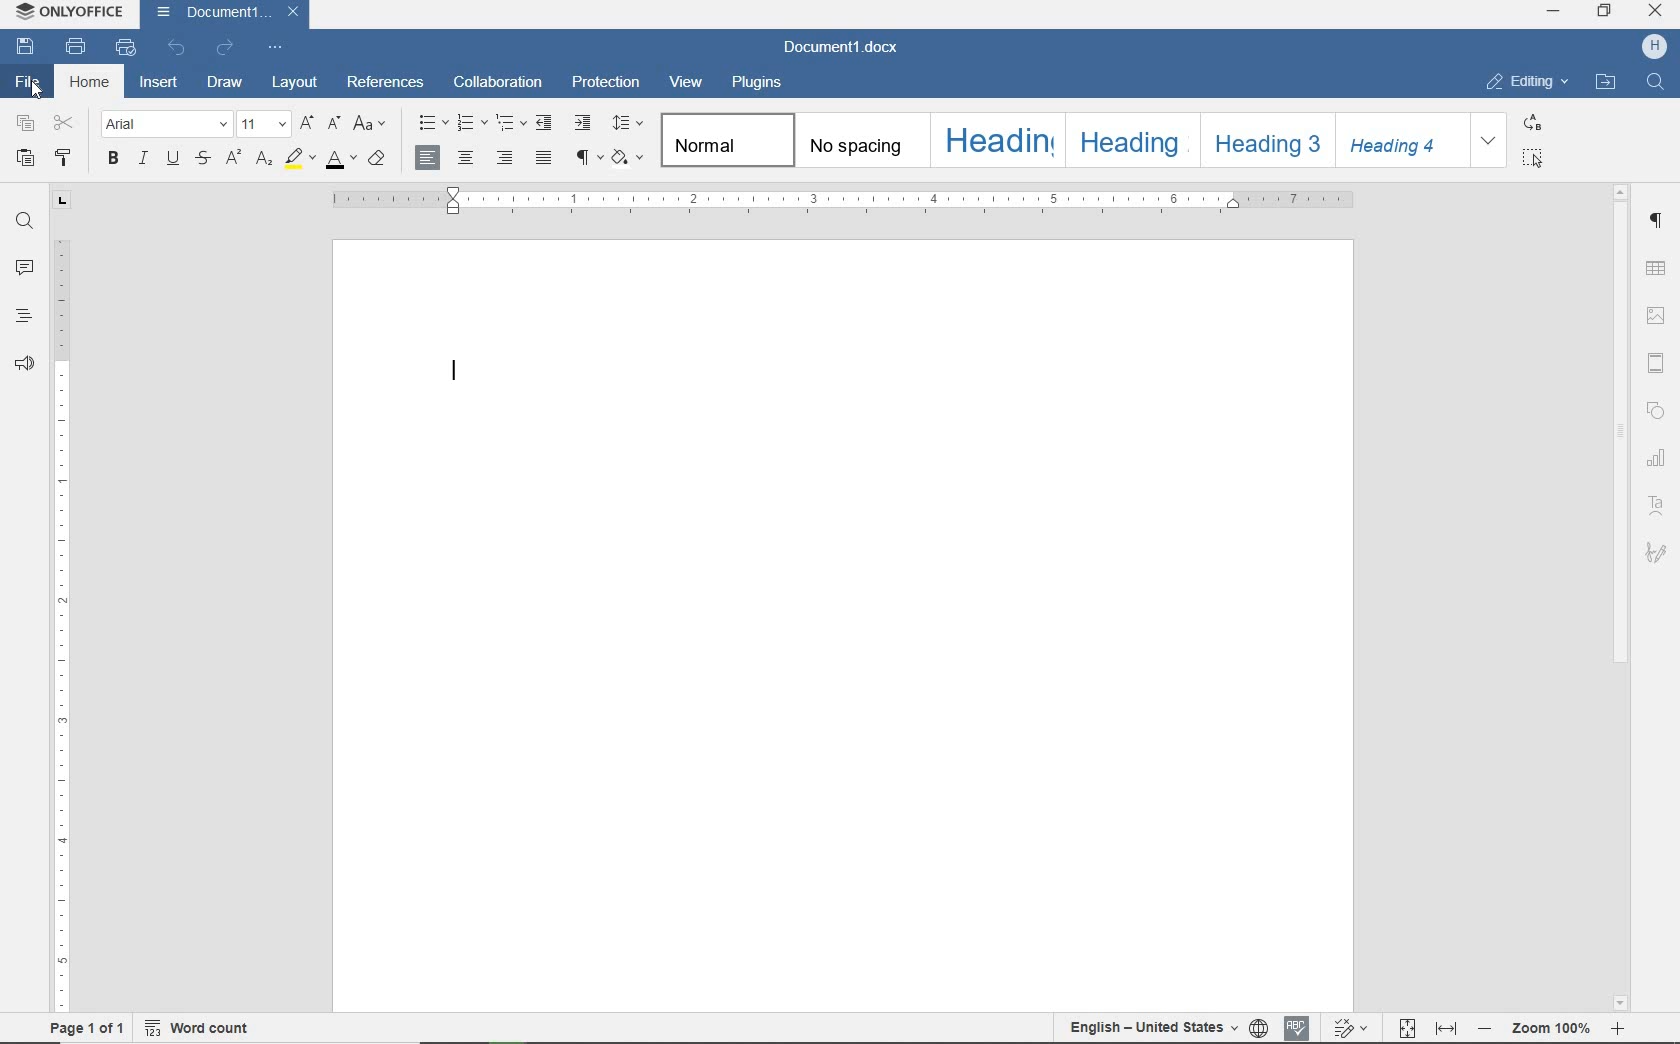 The image size is (1680, 1044). I want to click on cursor, so click(37, 91).